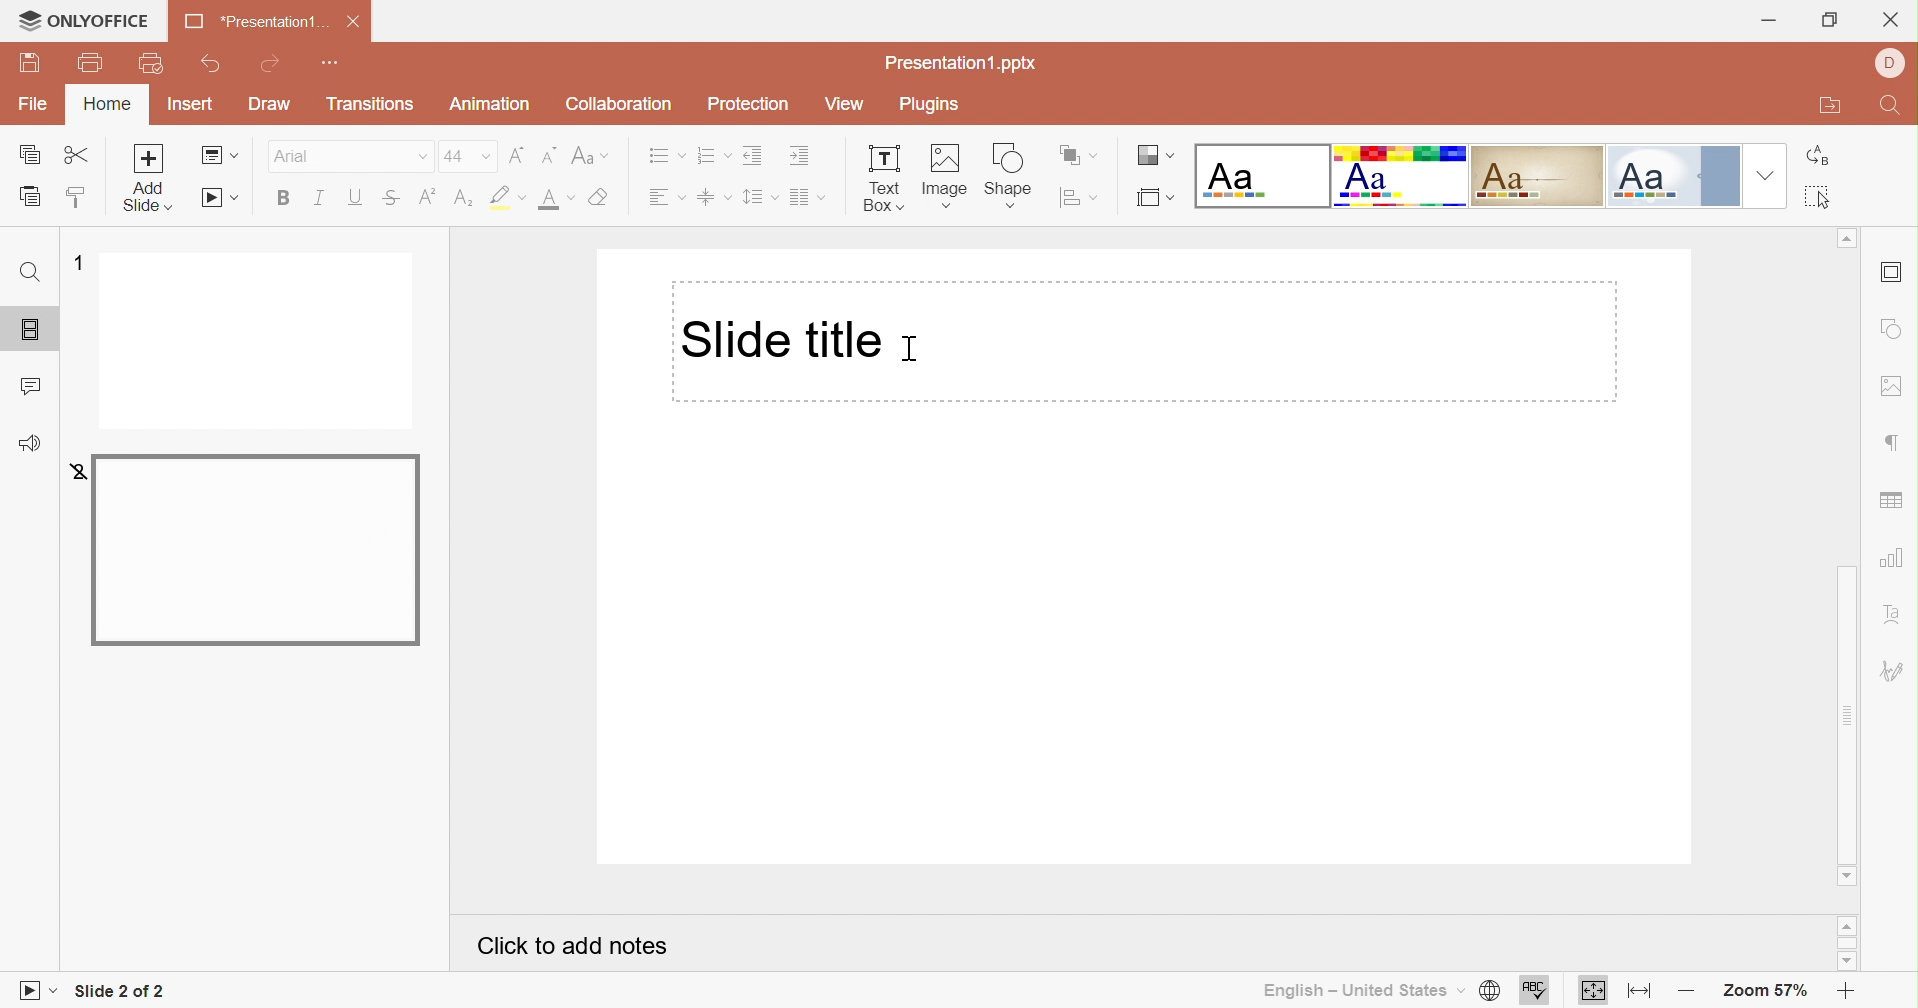 The width and height of the screenshot is (1918, 1008). What do you see at coordinates (82, 155) in the screenshot?
I see `Cut` at bounding box center [82, 155].